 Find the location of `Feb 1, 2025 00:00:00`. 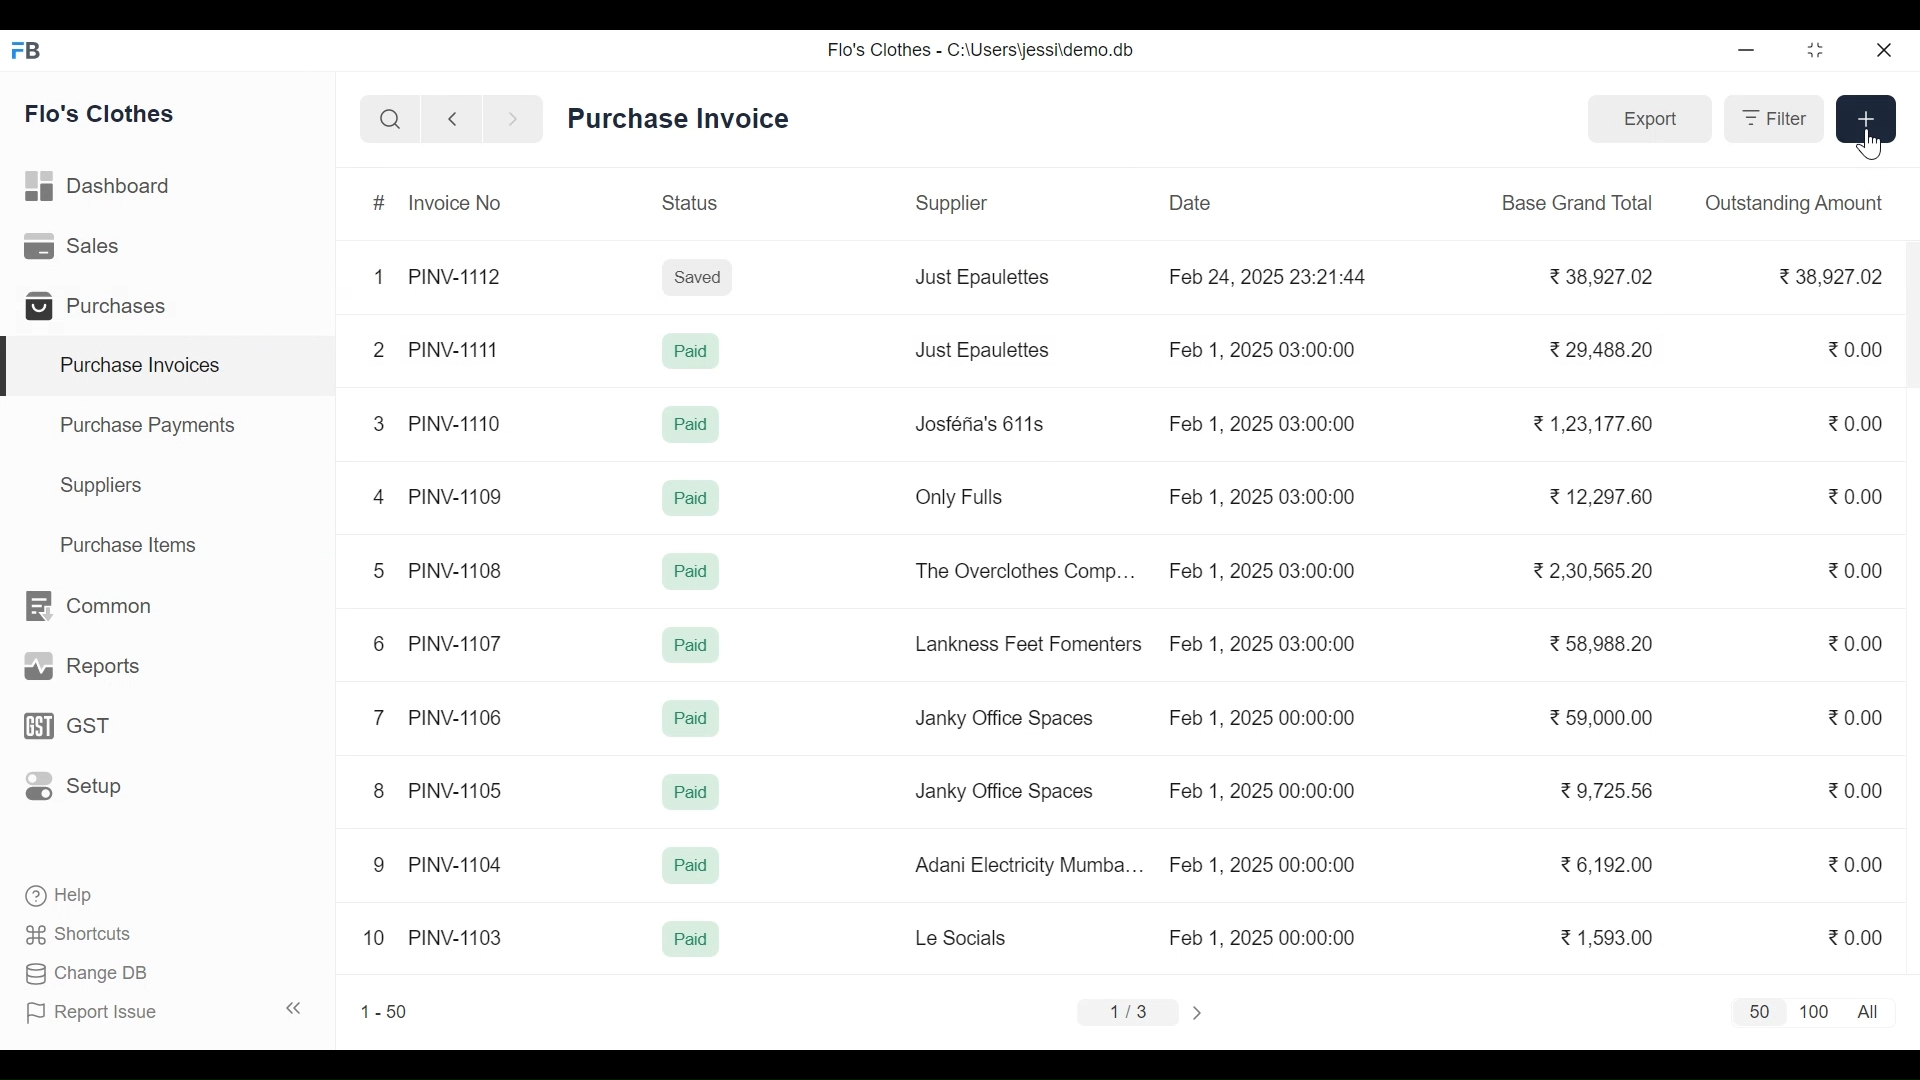

Feb 1, 2025 00:00:00 is located at coordinates (1266, 718).